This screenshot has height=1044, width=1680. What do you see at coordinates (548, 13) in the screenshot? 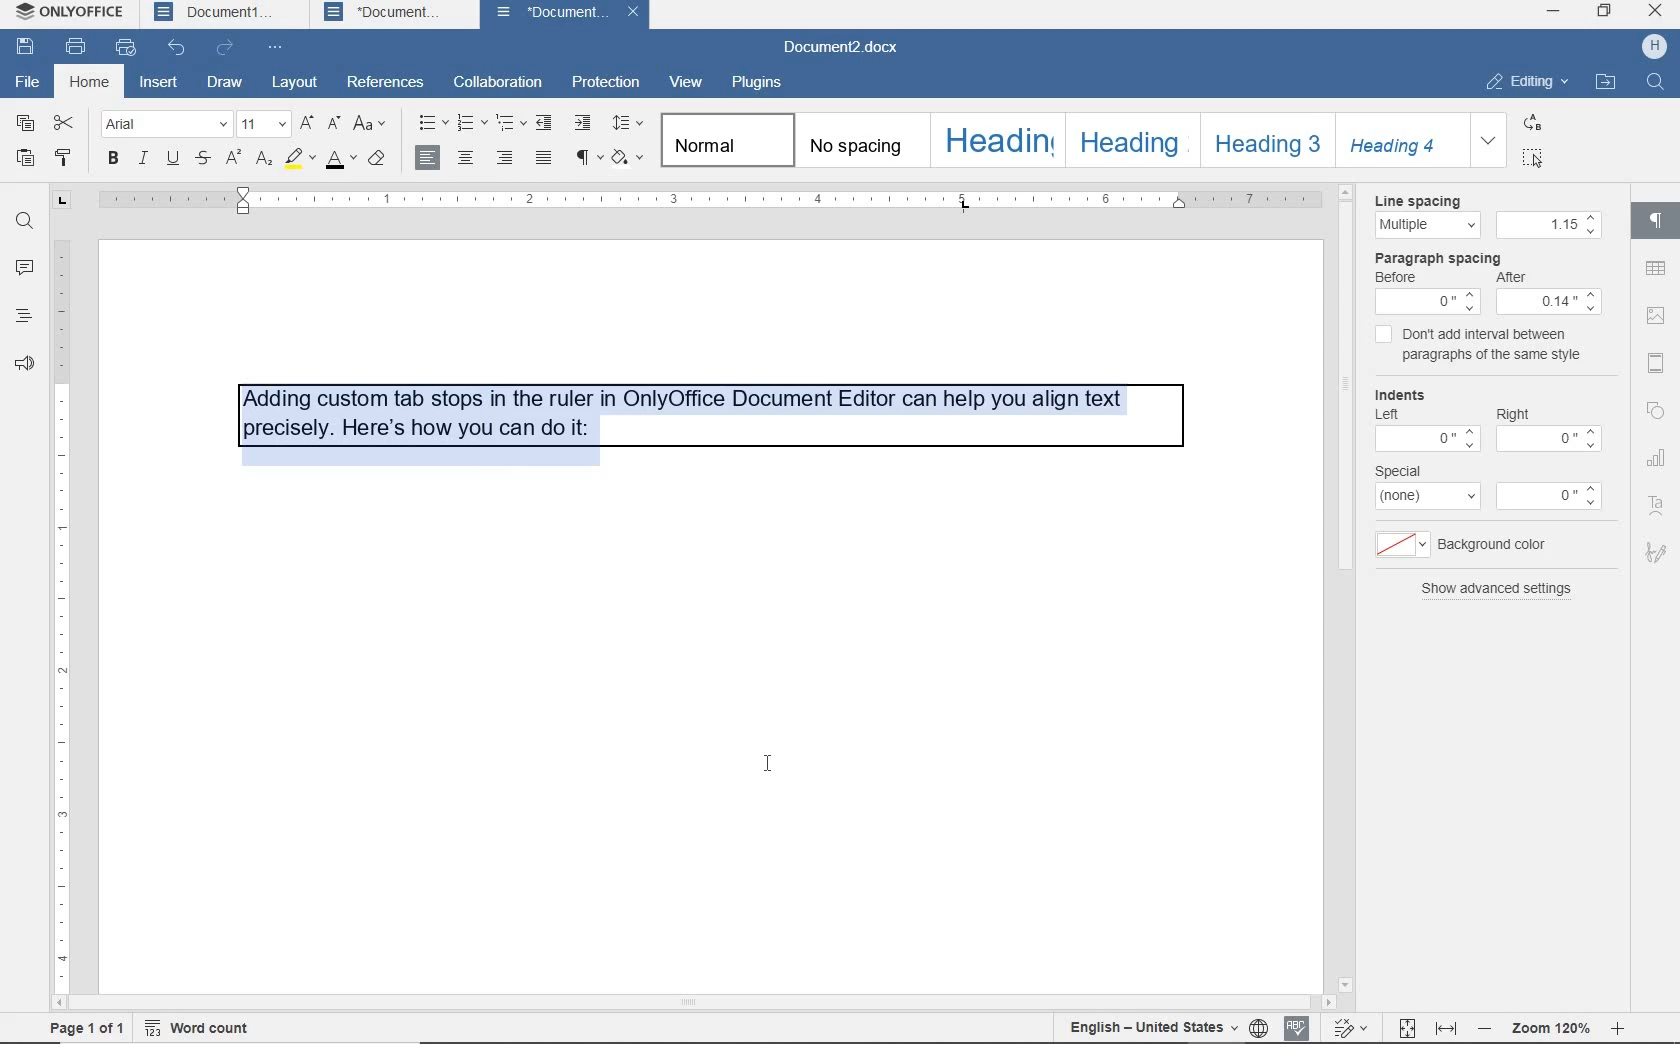
I see `Document` at bounding box center [548, 13].